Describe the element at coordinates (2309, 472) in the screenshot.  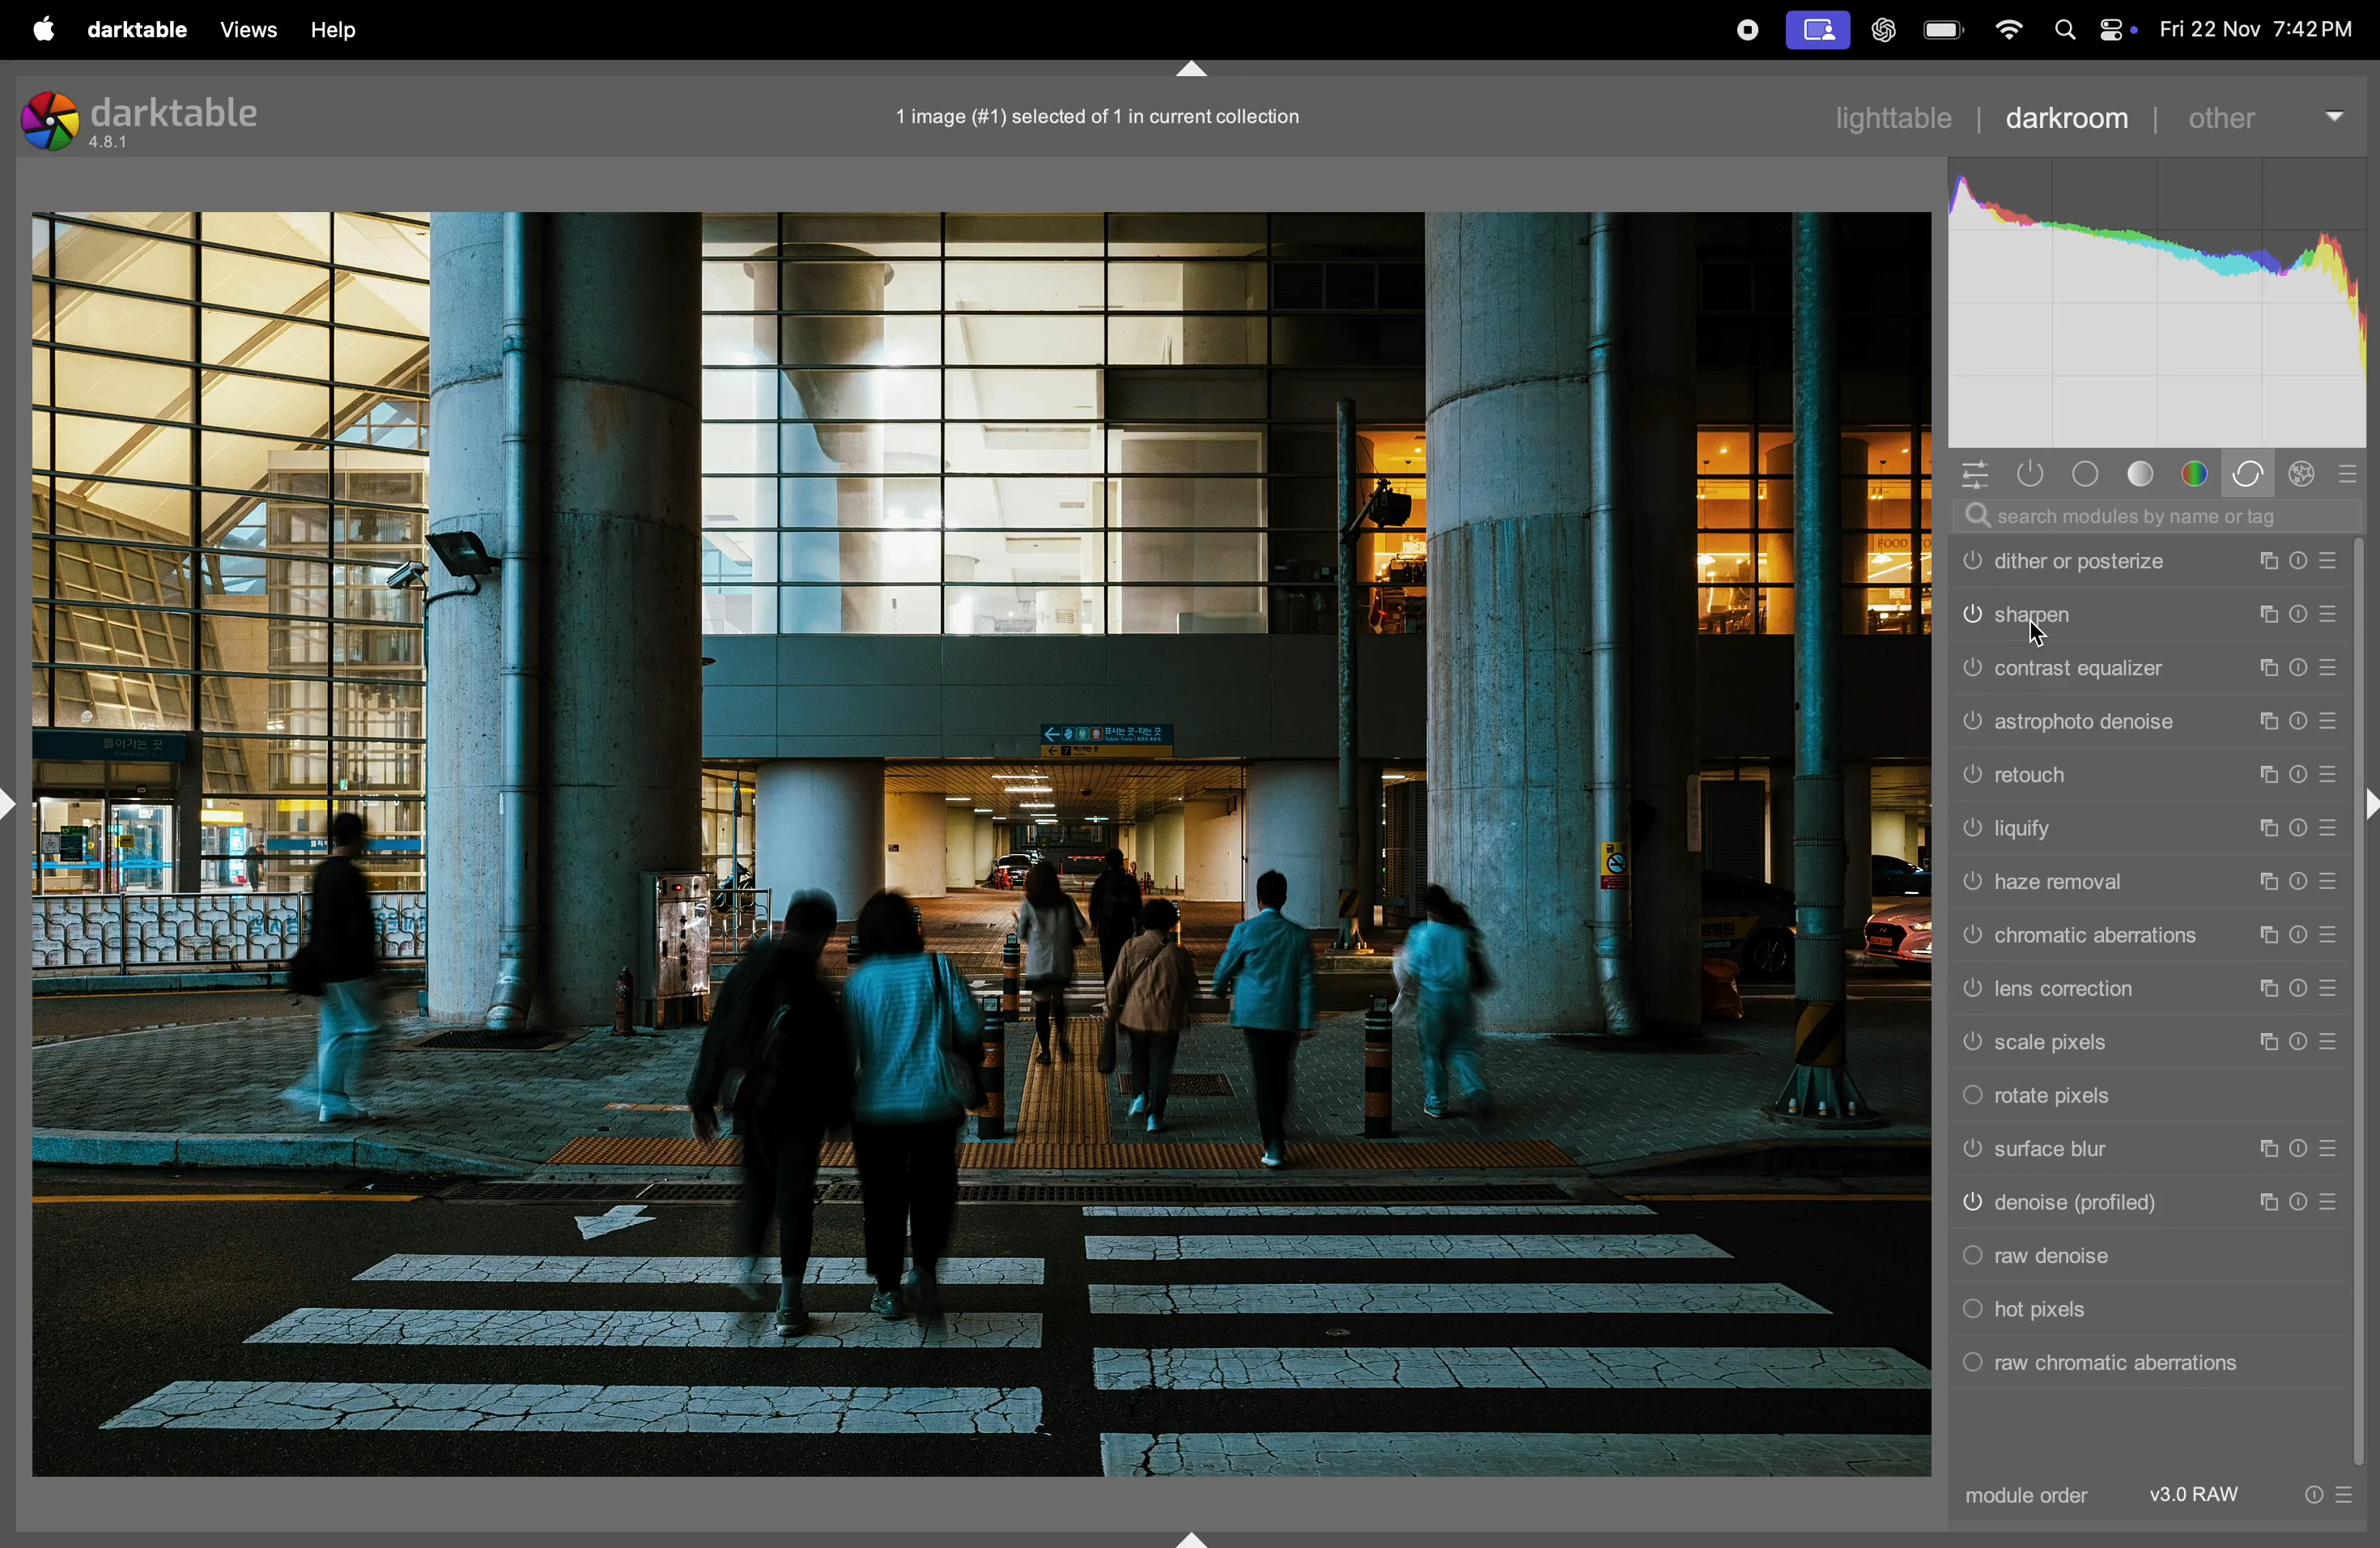
I see `effect` at that location.